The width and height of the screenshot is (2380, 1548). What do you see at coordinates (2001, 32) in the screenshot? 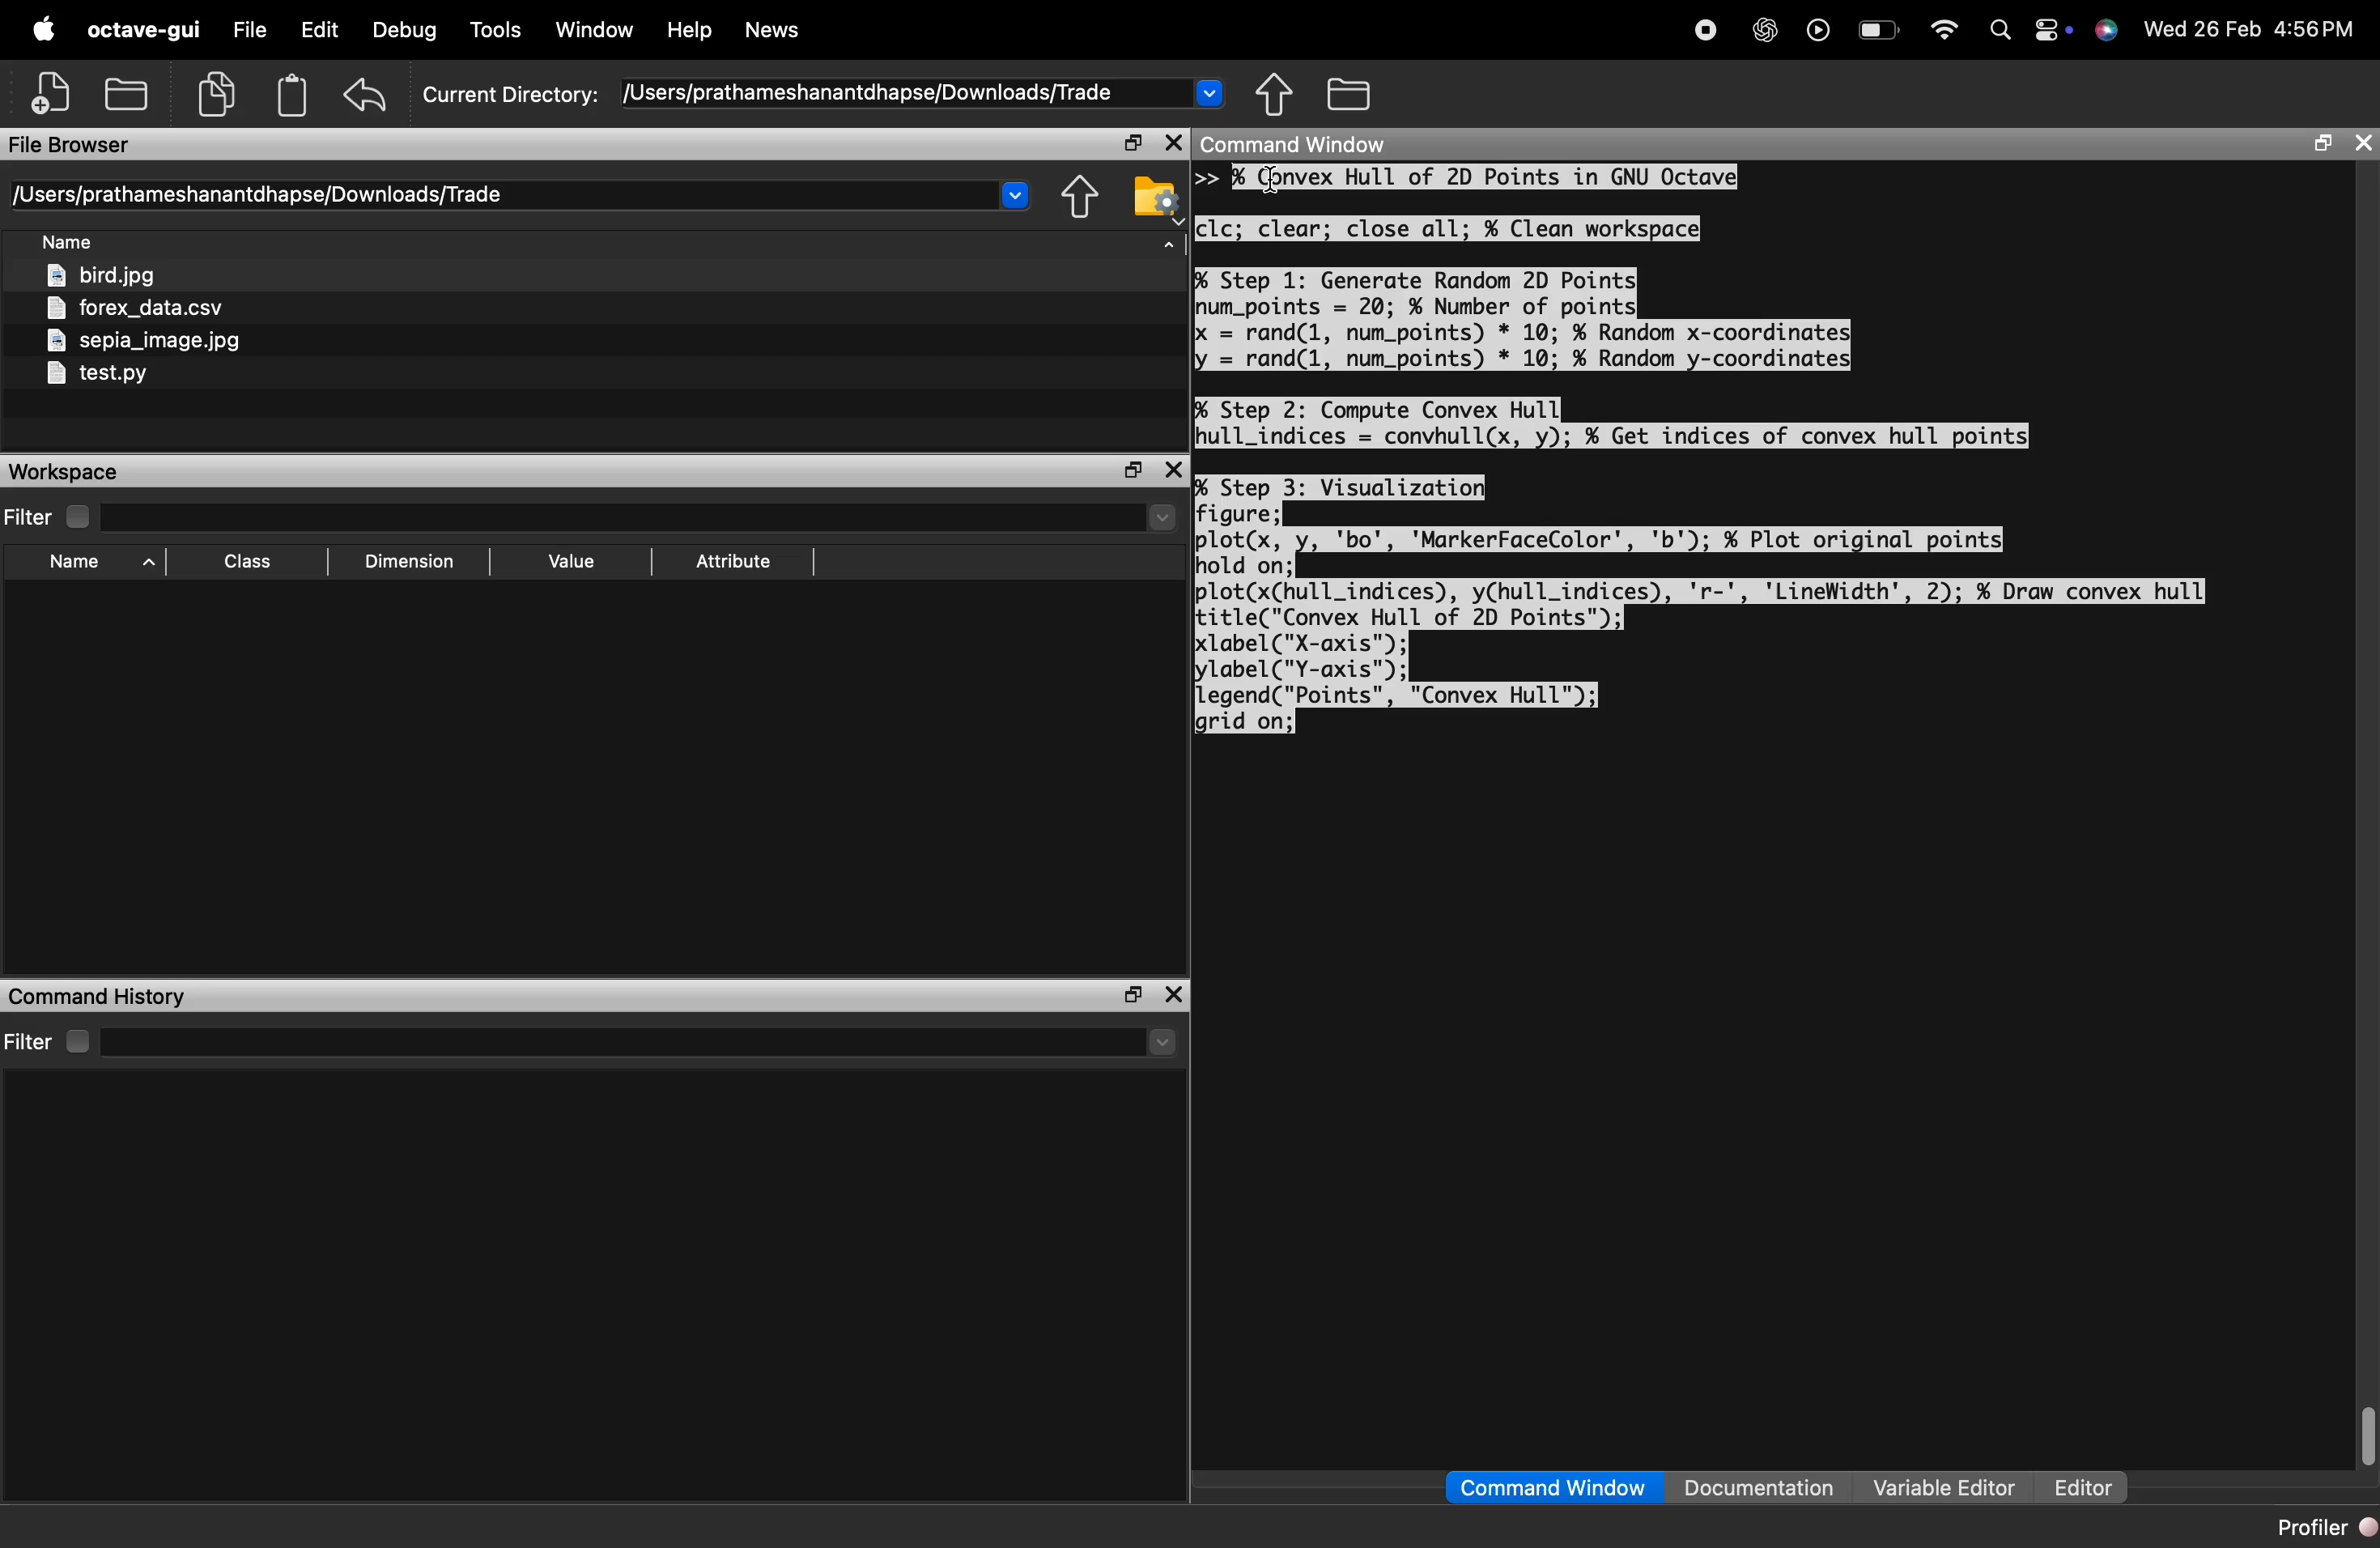
I see `search` at bounding box center [2001, 32].